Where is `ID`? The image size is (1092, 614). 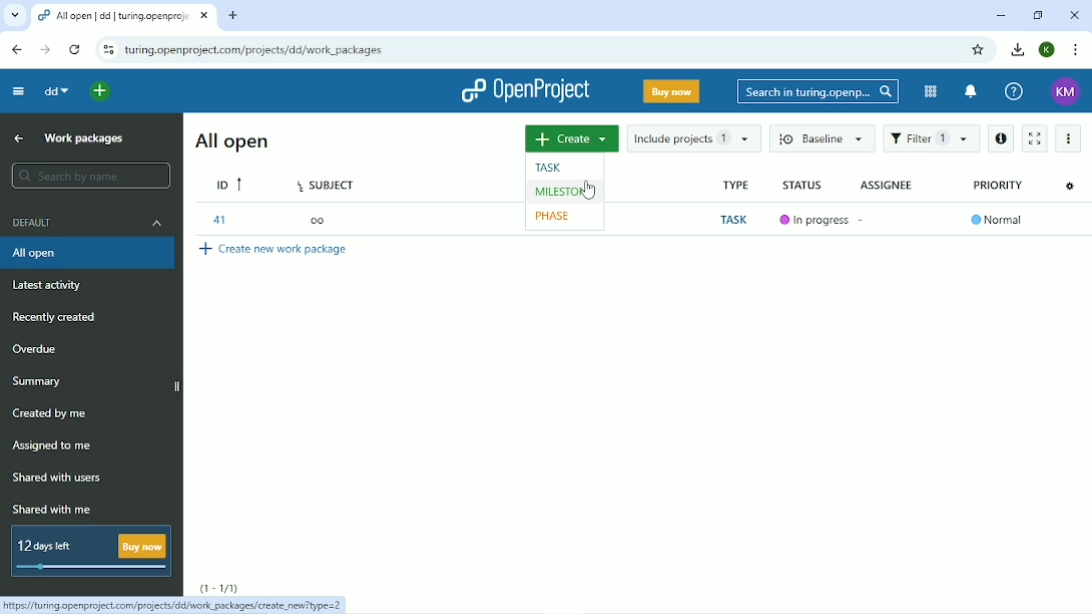
ID is located at coordinates (231, 184).